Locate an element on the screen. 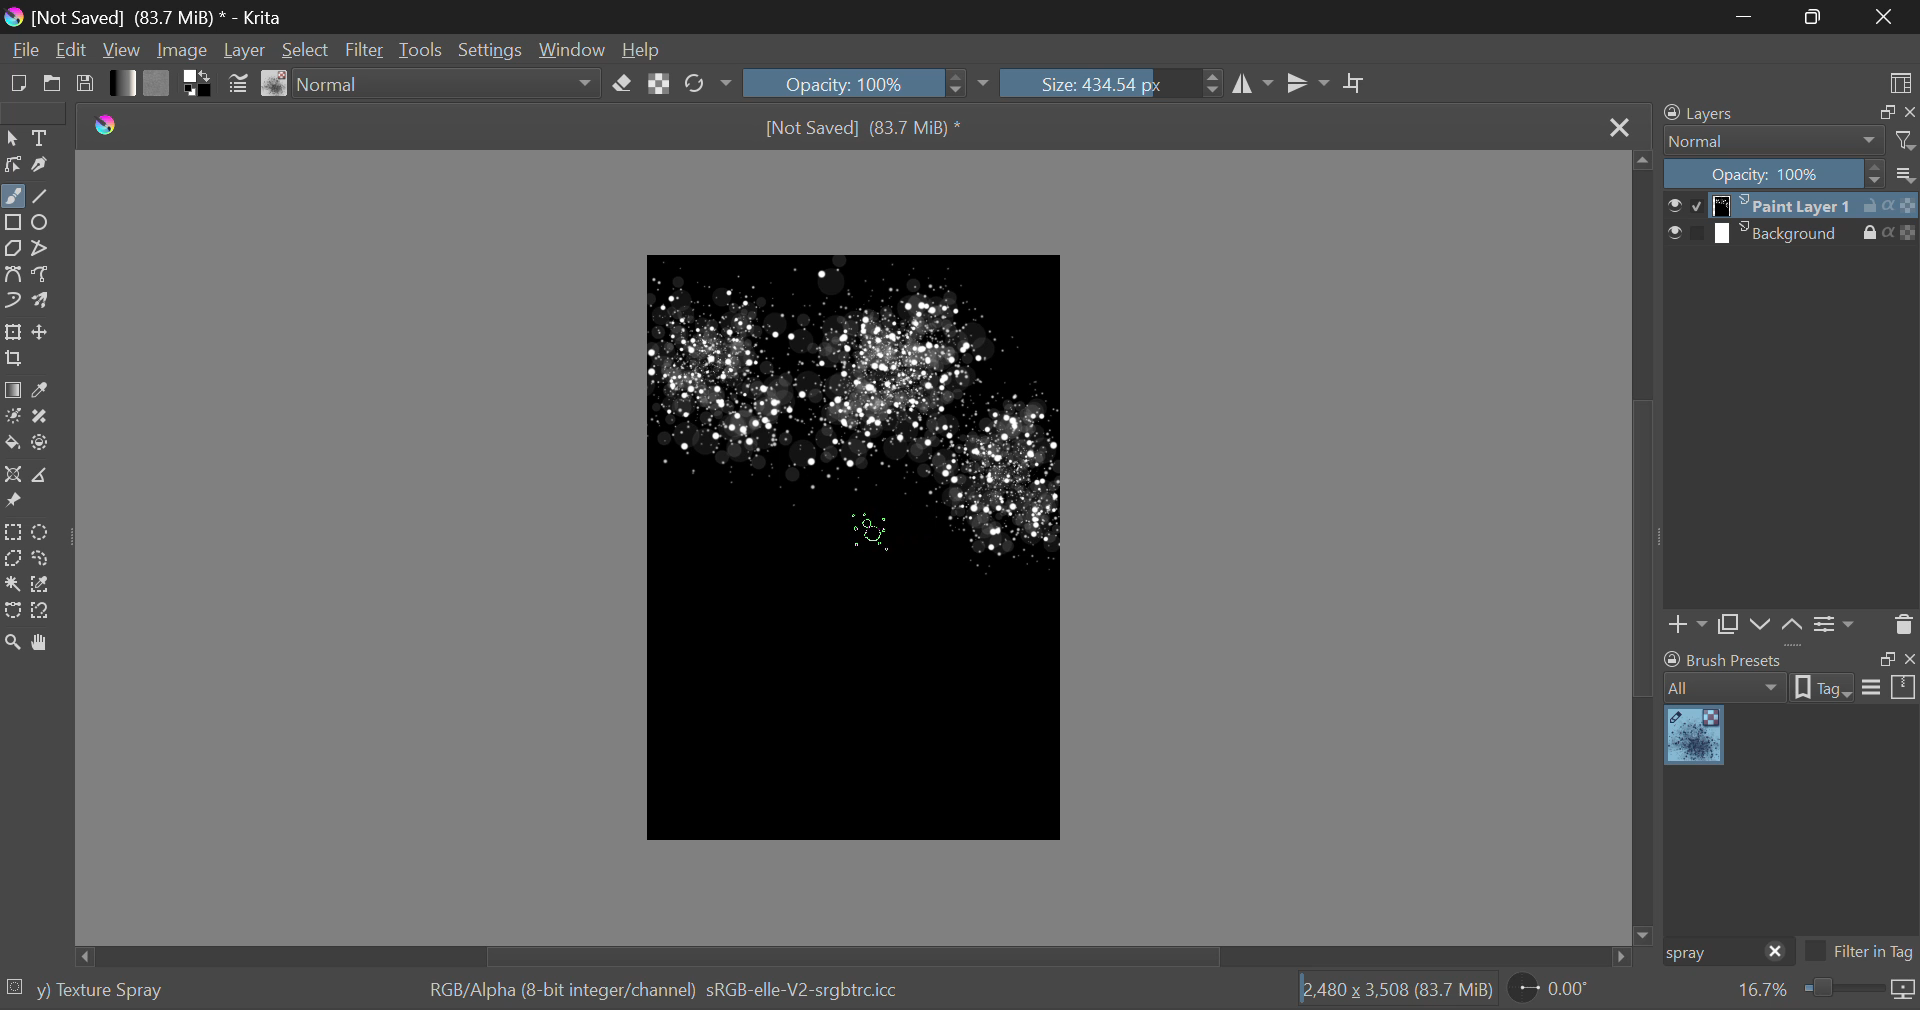  Assistant Tool is located at coordinates (12, 475).